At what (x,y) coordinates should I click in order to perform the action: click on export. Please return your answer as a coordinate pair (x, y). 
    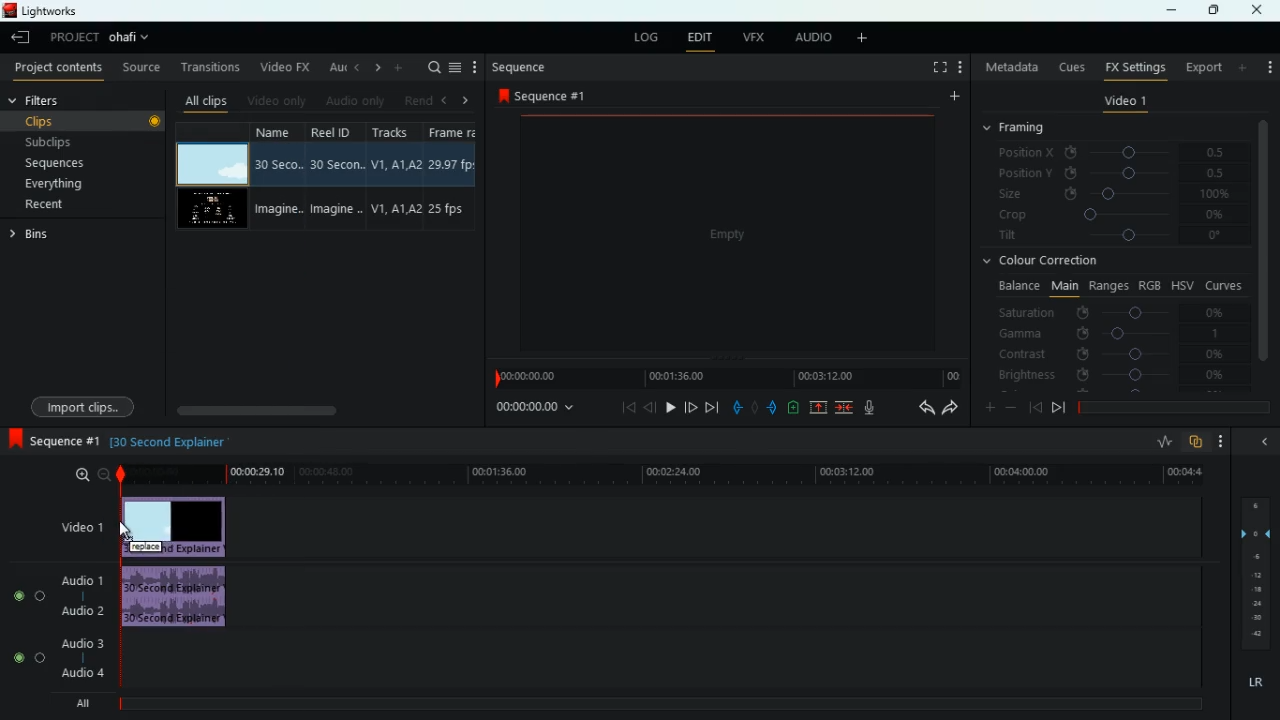
    Looking at the image, I should click on (1199, 67).